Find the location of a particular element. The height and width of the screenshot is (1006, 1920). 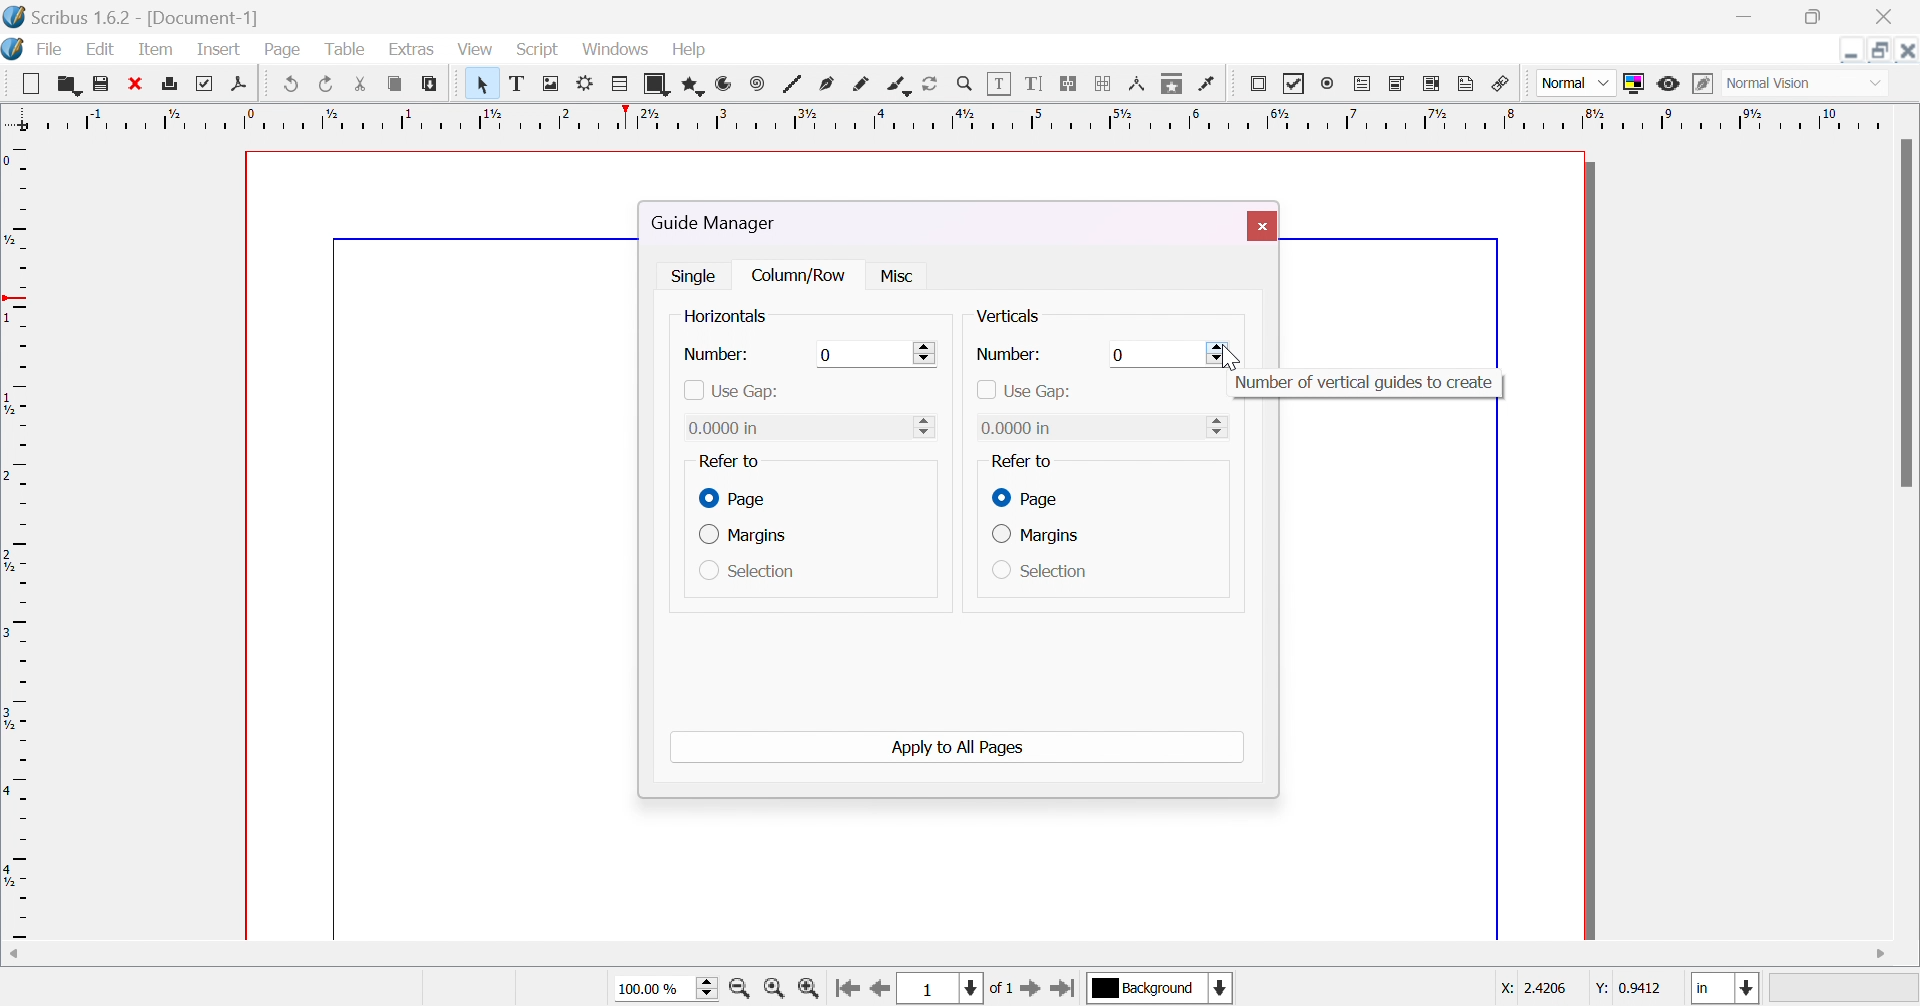

eye dropper is located at coordinates (1210, 86).